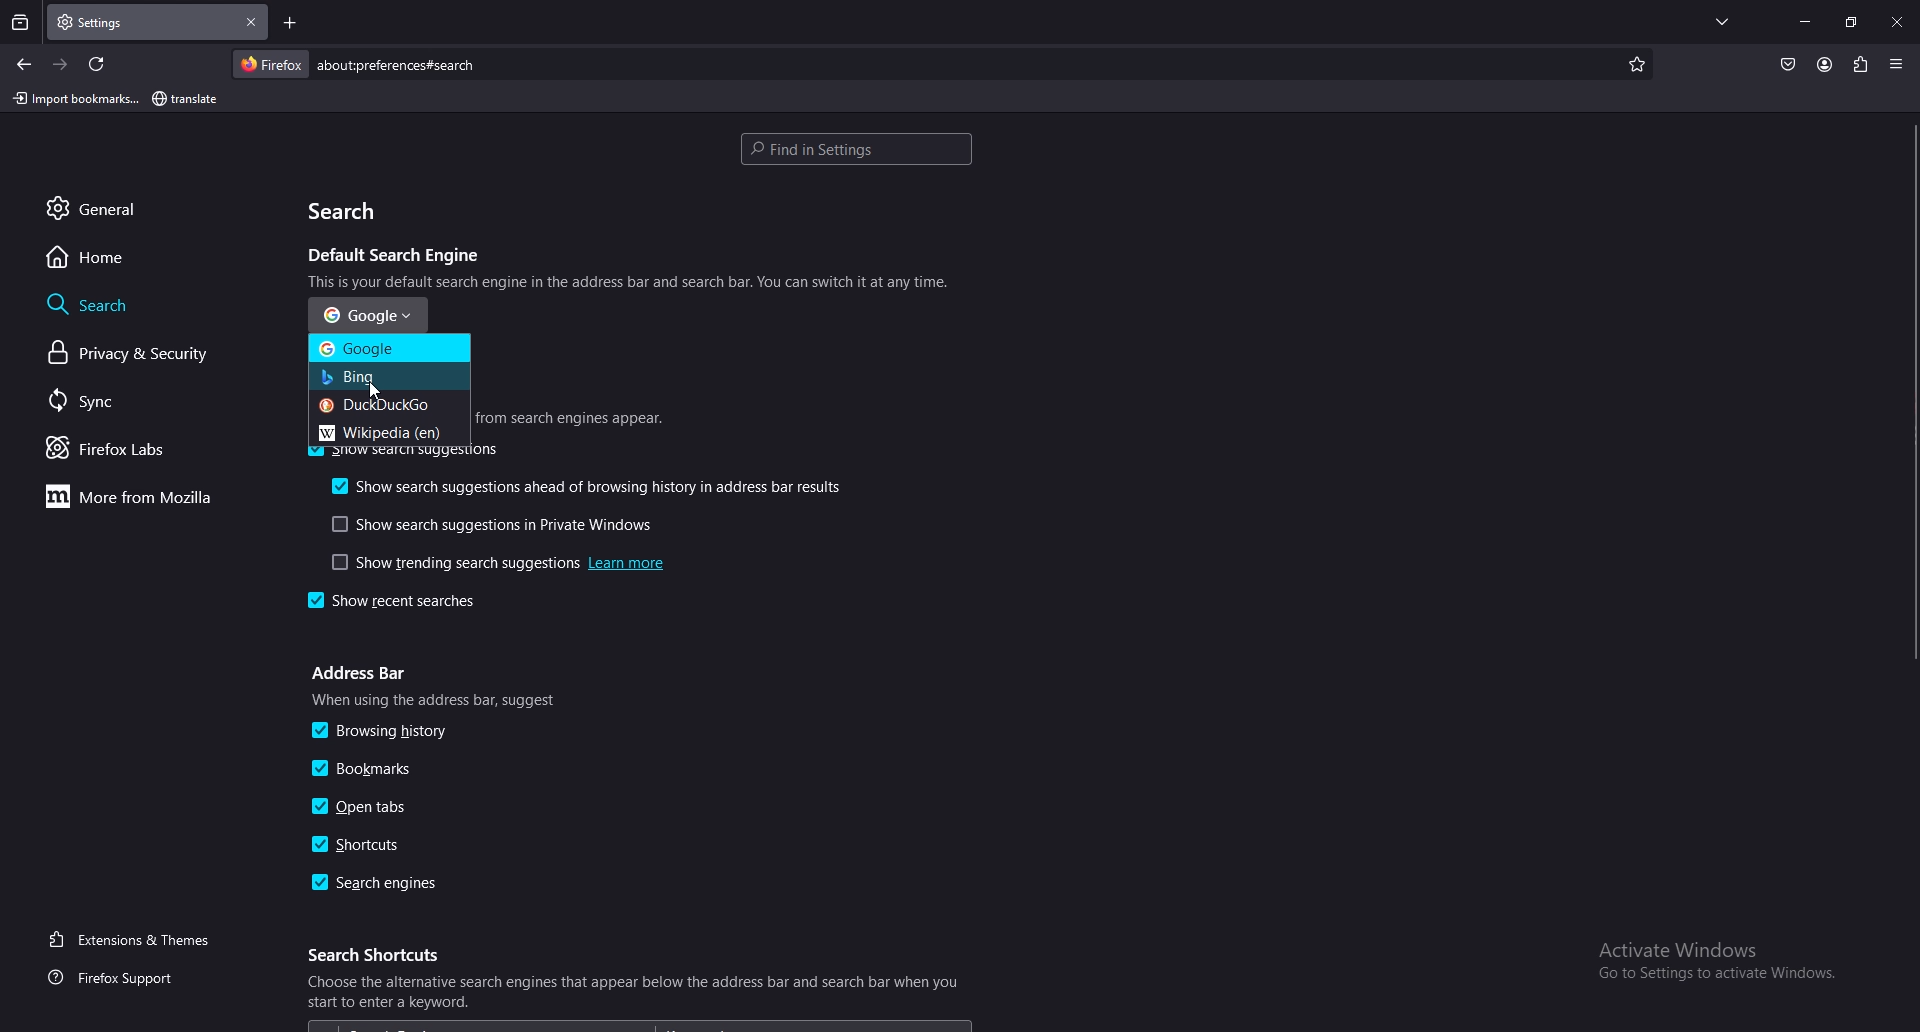  I want to click on options, so click(1898, 62).